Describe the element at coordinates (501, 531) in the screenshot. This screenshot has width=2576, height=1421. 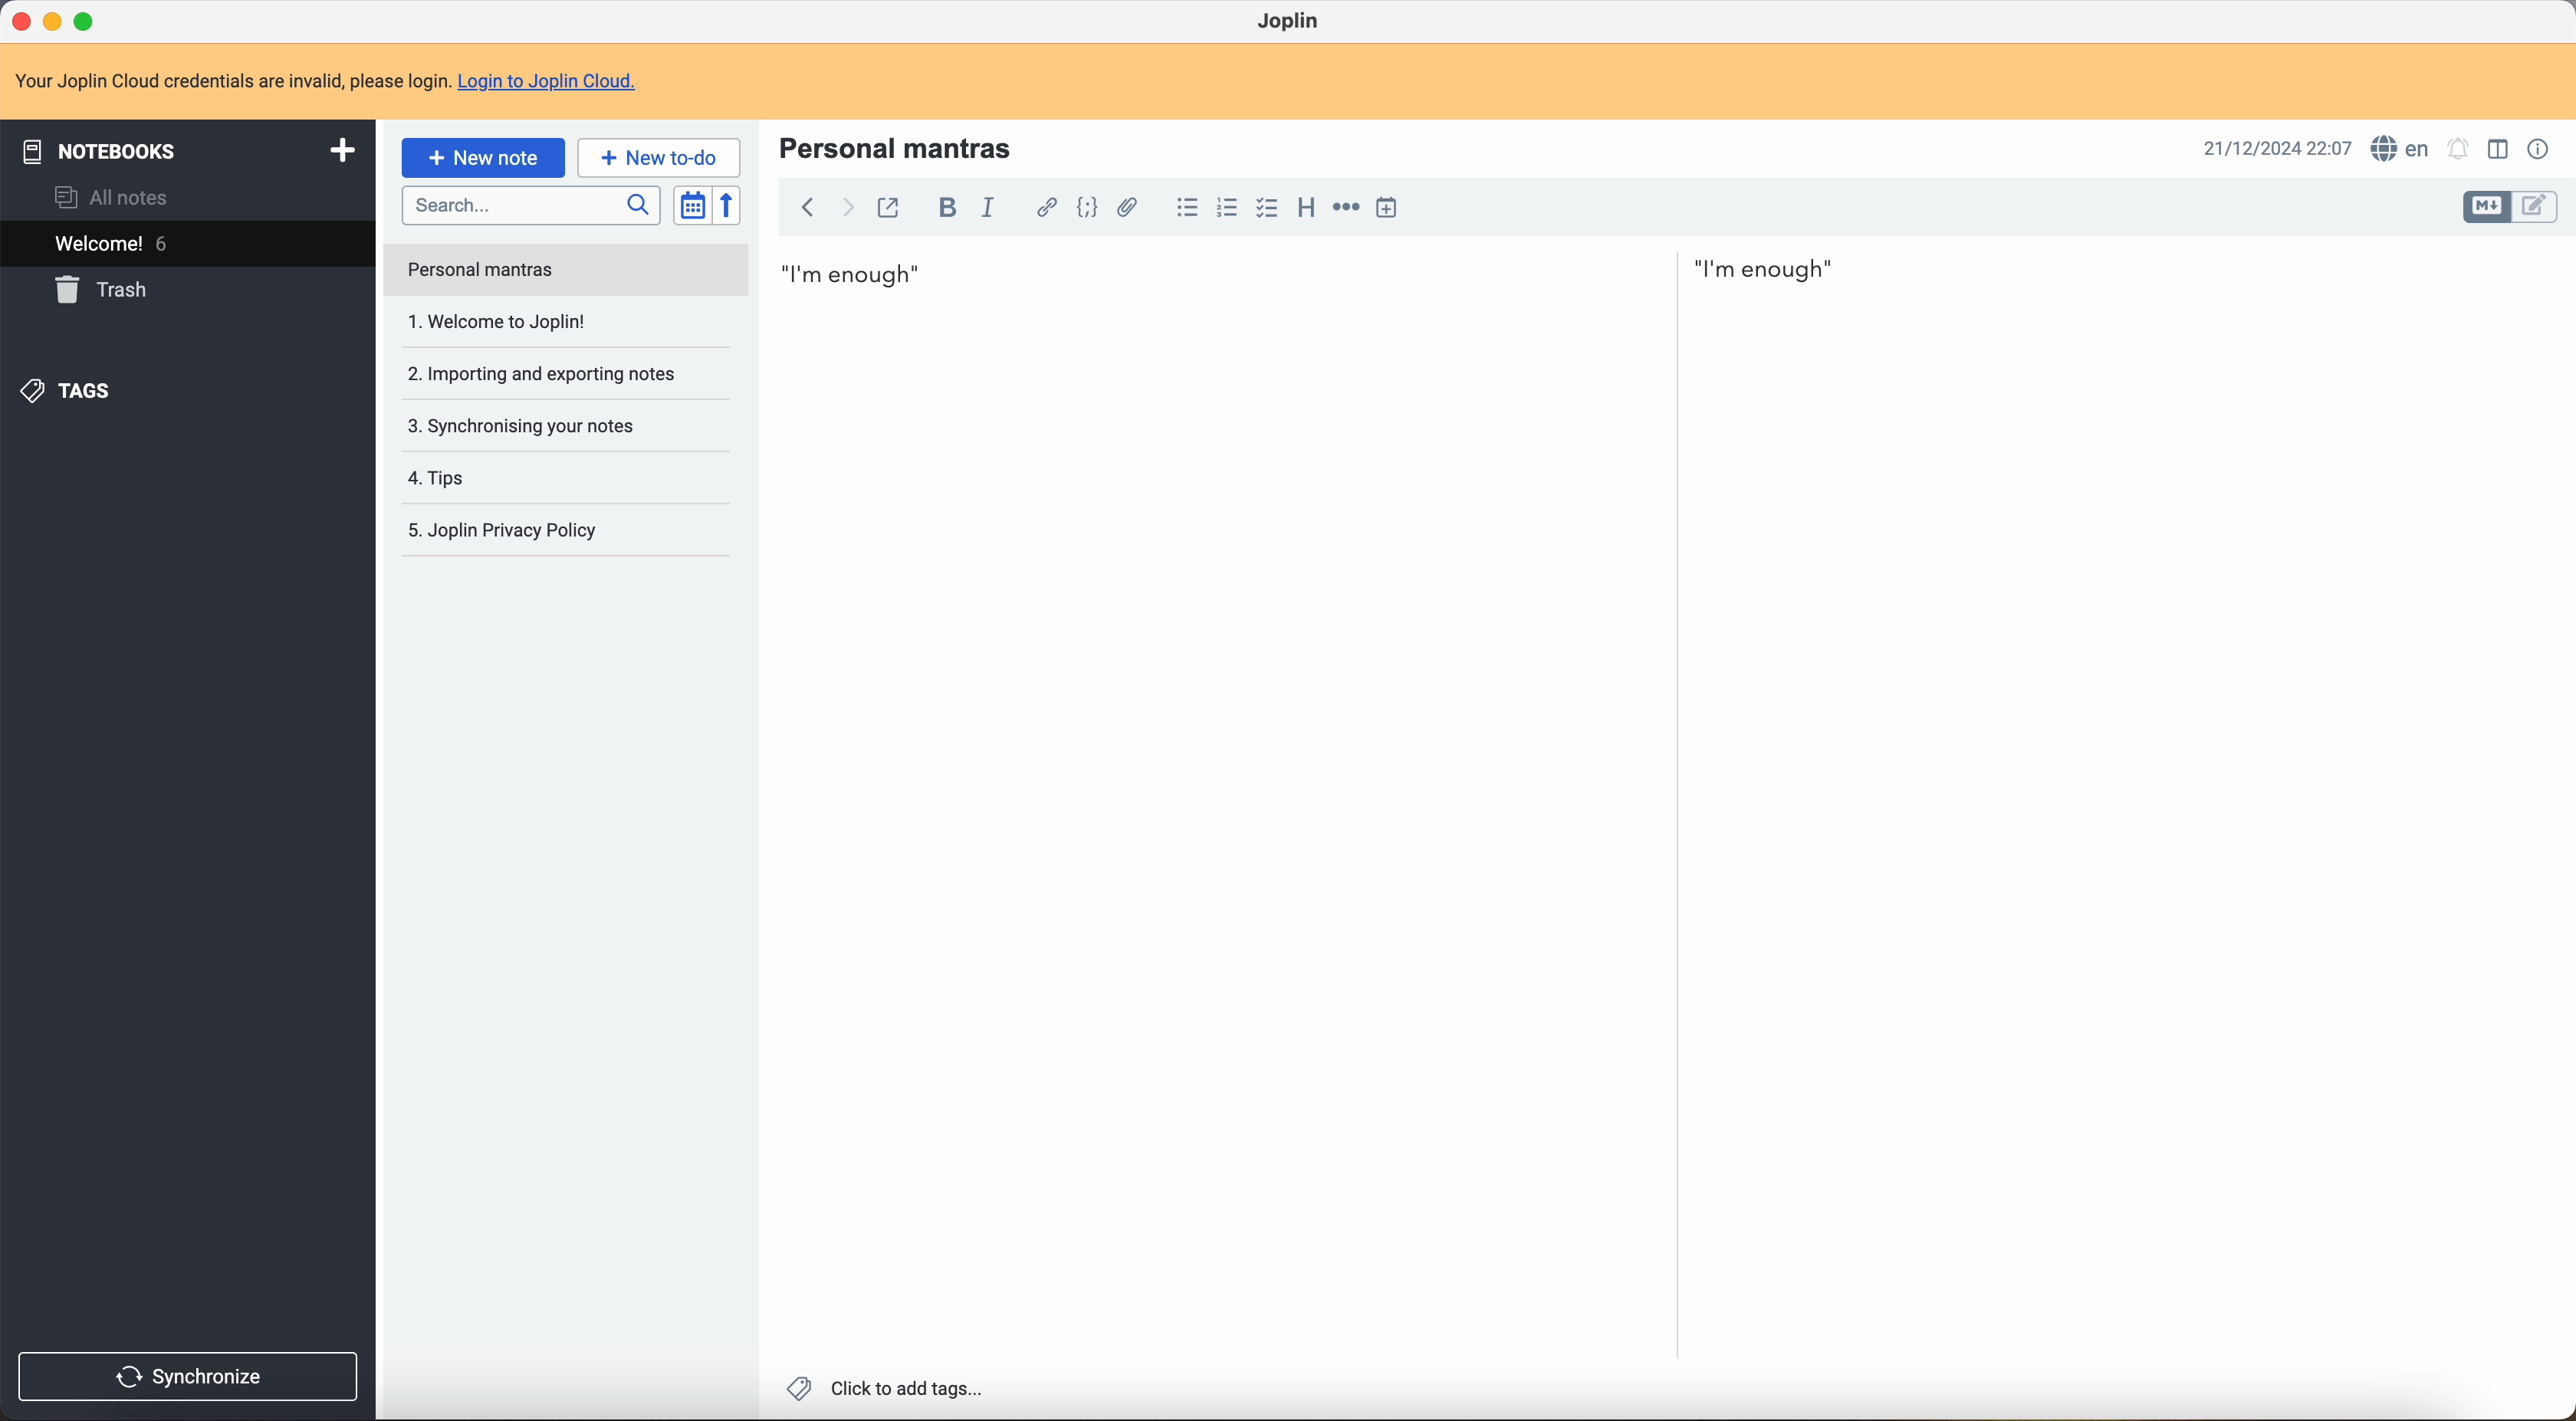
I see `Joplin privacy p olicy` at that location.